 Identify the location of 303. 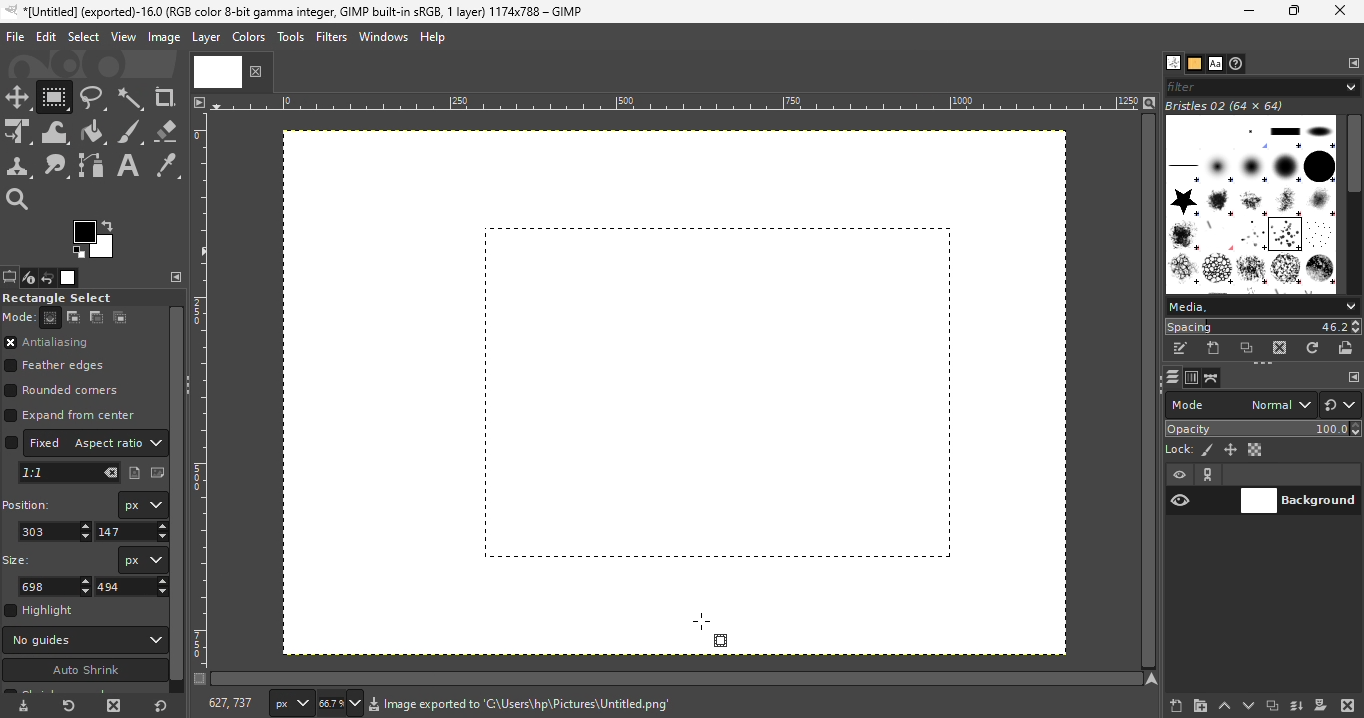
(54, 531).